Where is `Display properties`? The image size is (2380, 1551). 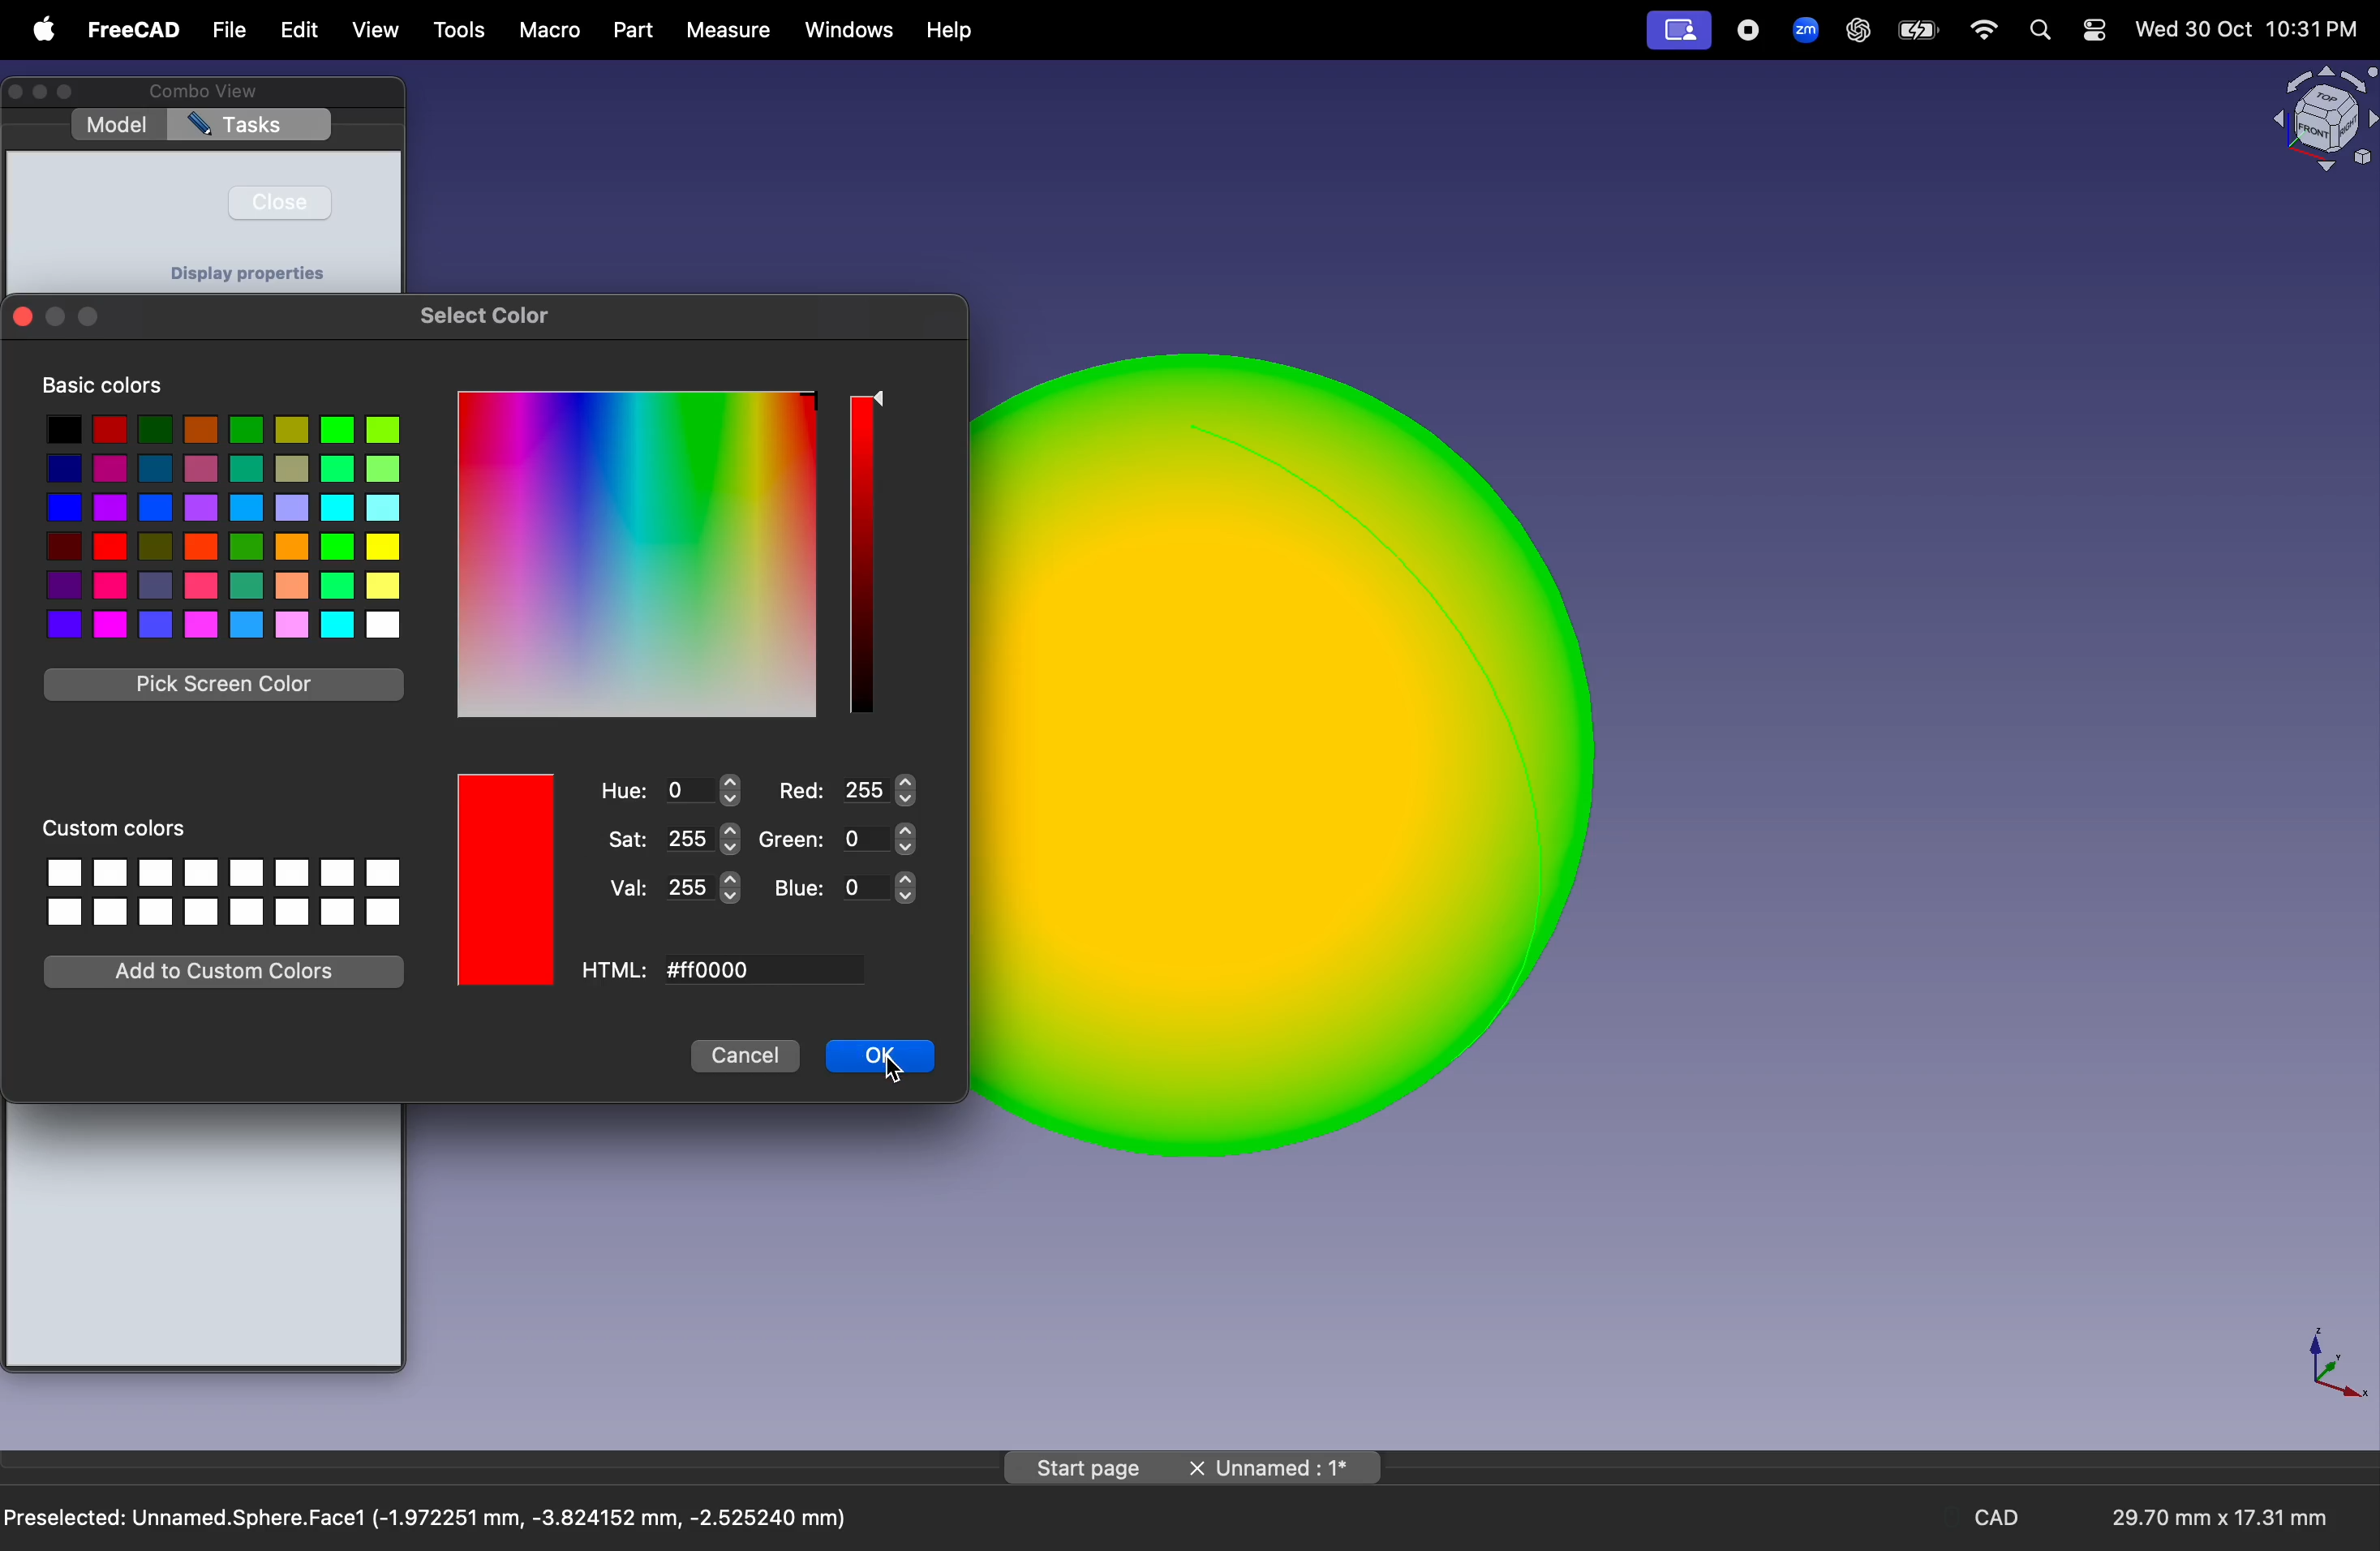
Display properties is located at coordinates (247, 273).